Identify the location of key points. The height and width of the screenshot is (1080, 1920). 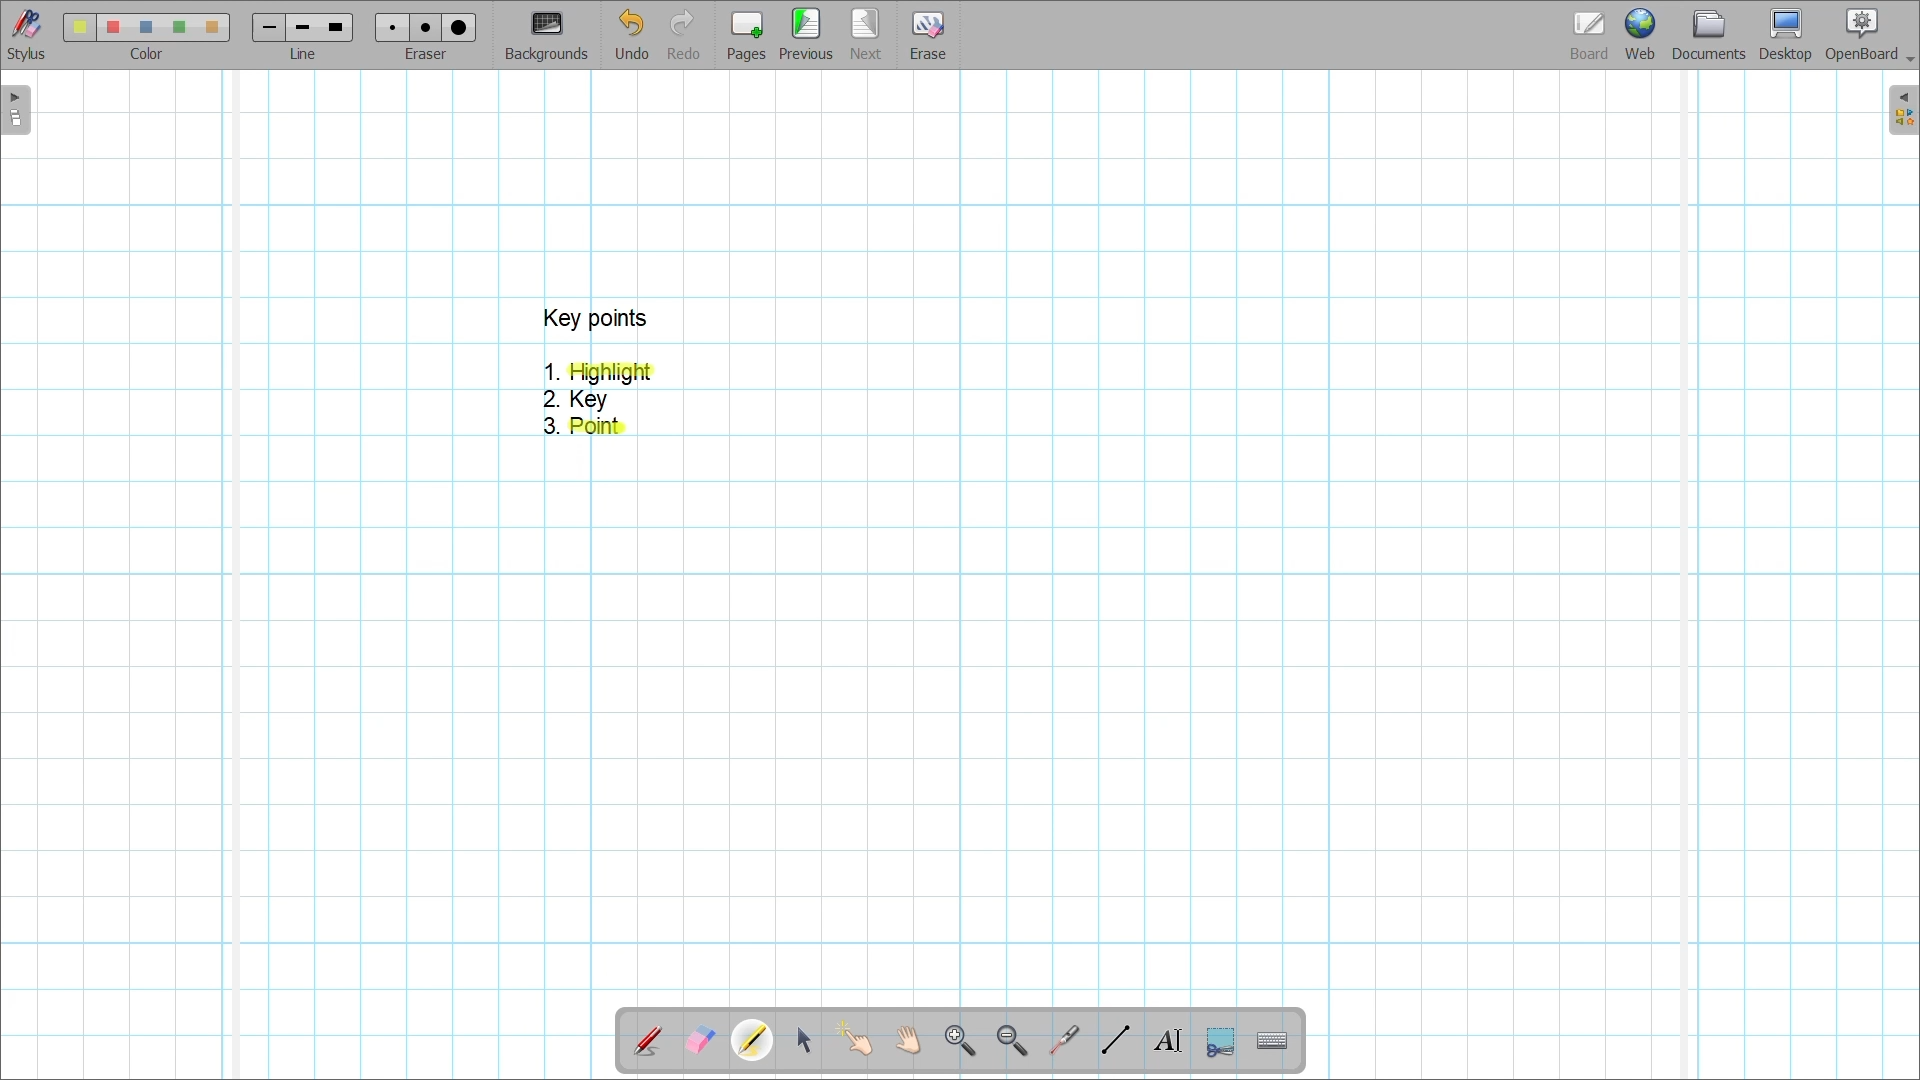
(594, 318).